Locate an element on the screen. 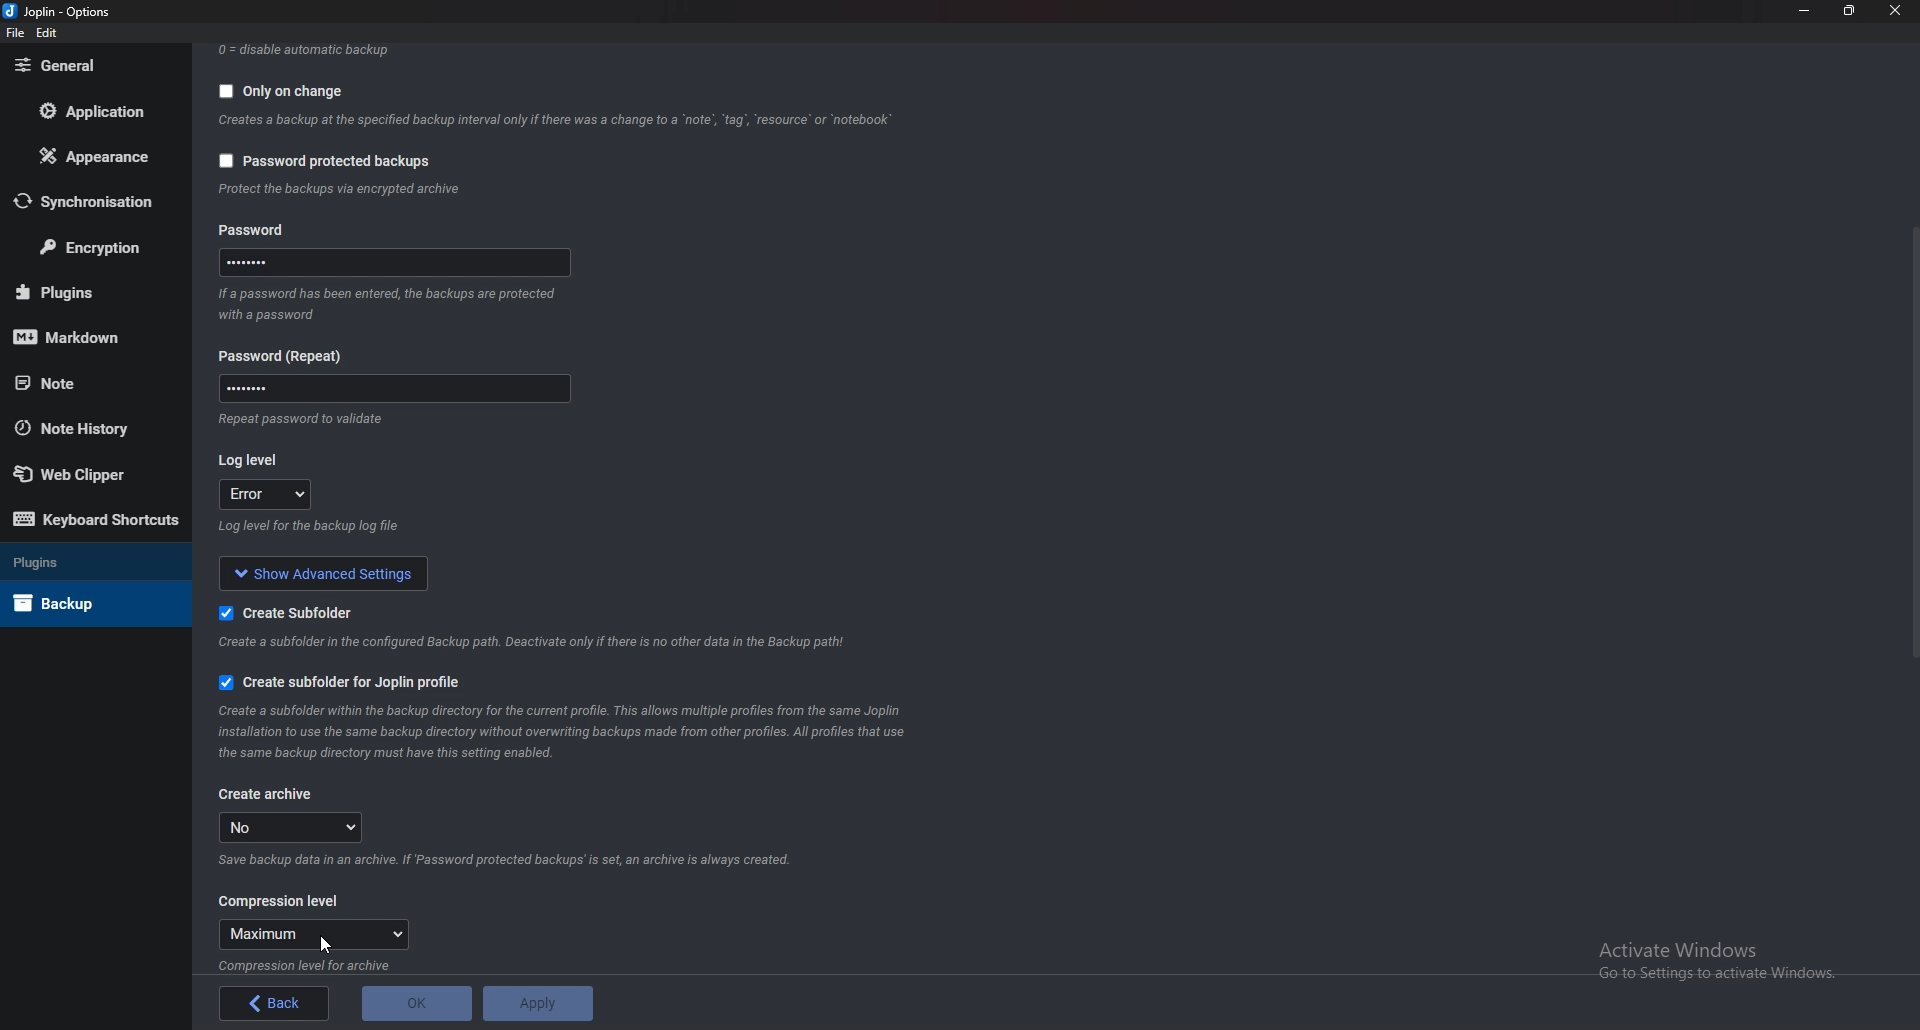 The height and width of the screenshot is (1030, 1920). info is located at coordinates (353, 189).